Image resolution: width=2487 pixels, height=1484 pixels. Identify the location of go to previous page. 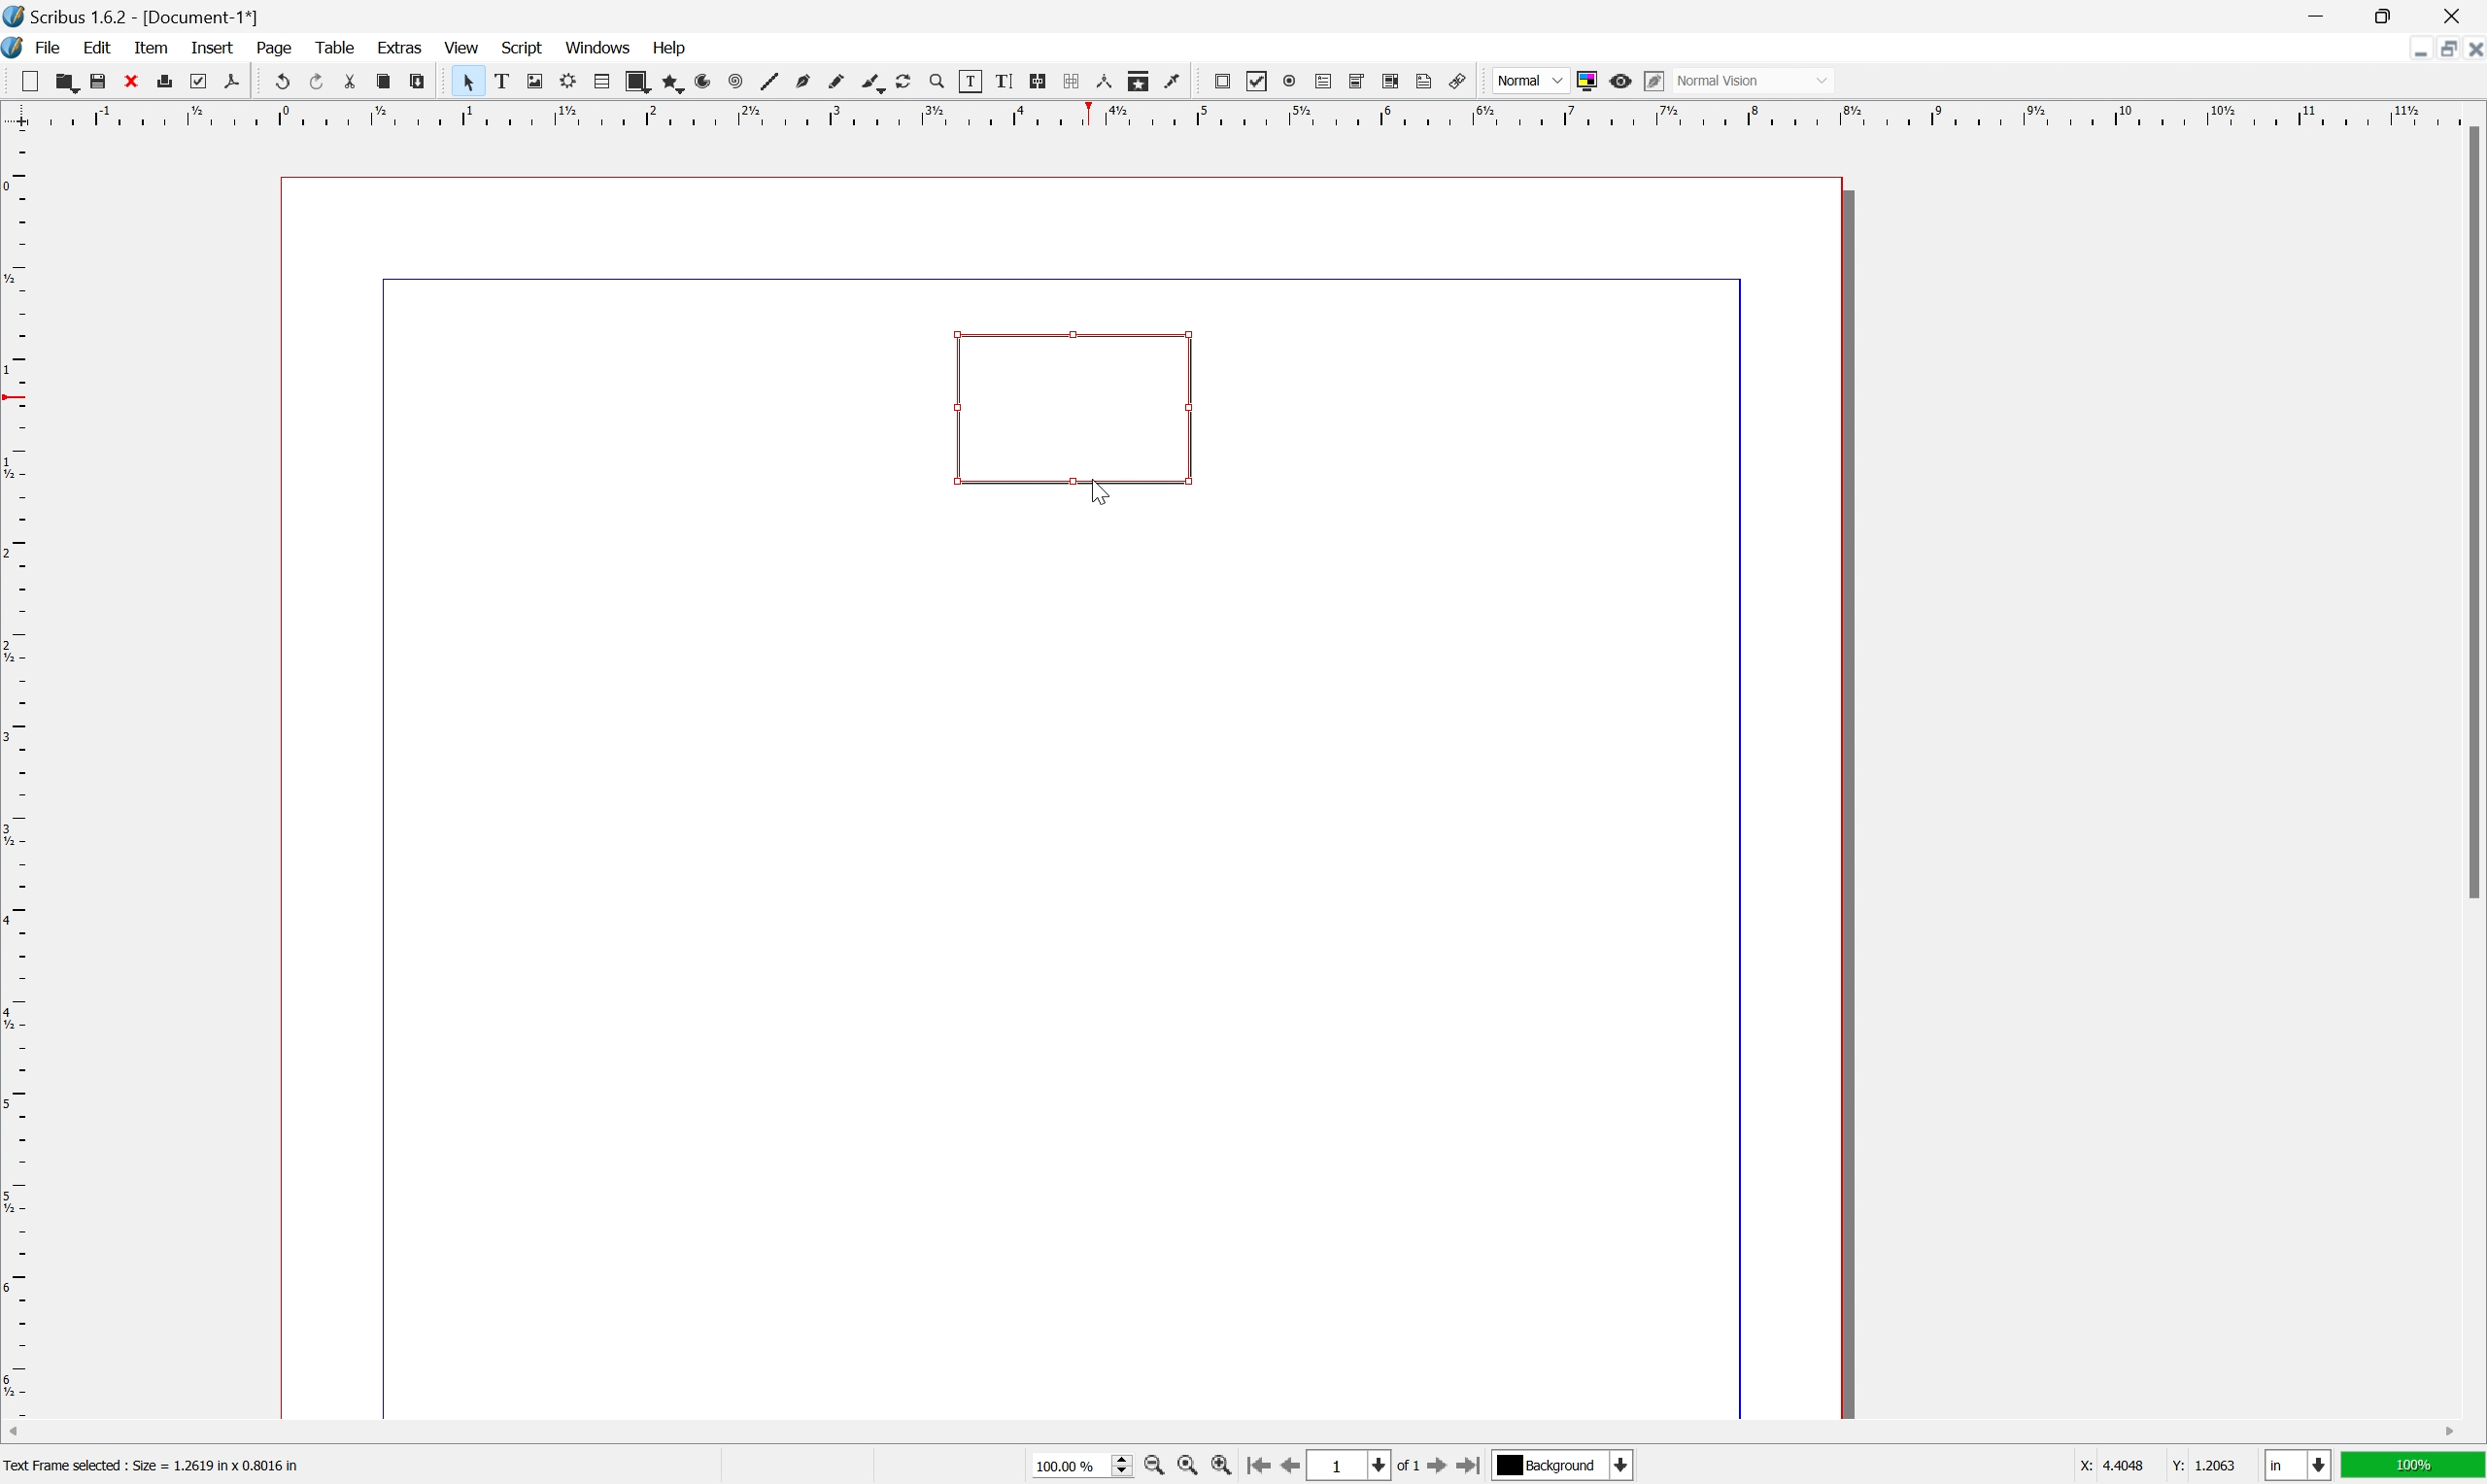
(1289, 1469).